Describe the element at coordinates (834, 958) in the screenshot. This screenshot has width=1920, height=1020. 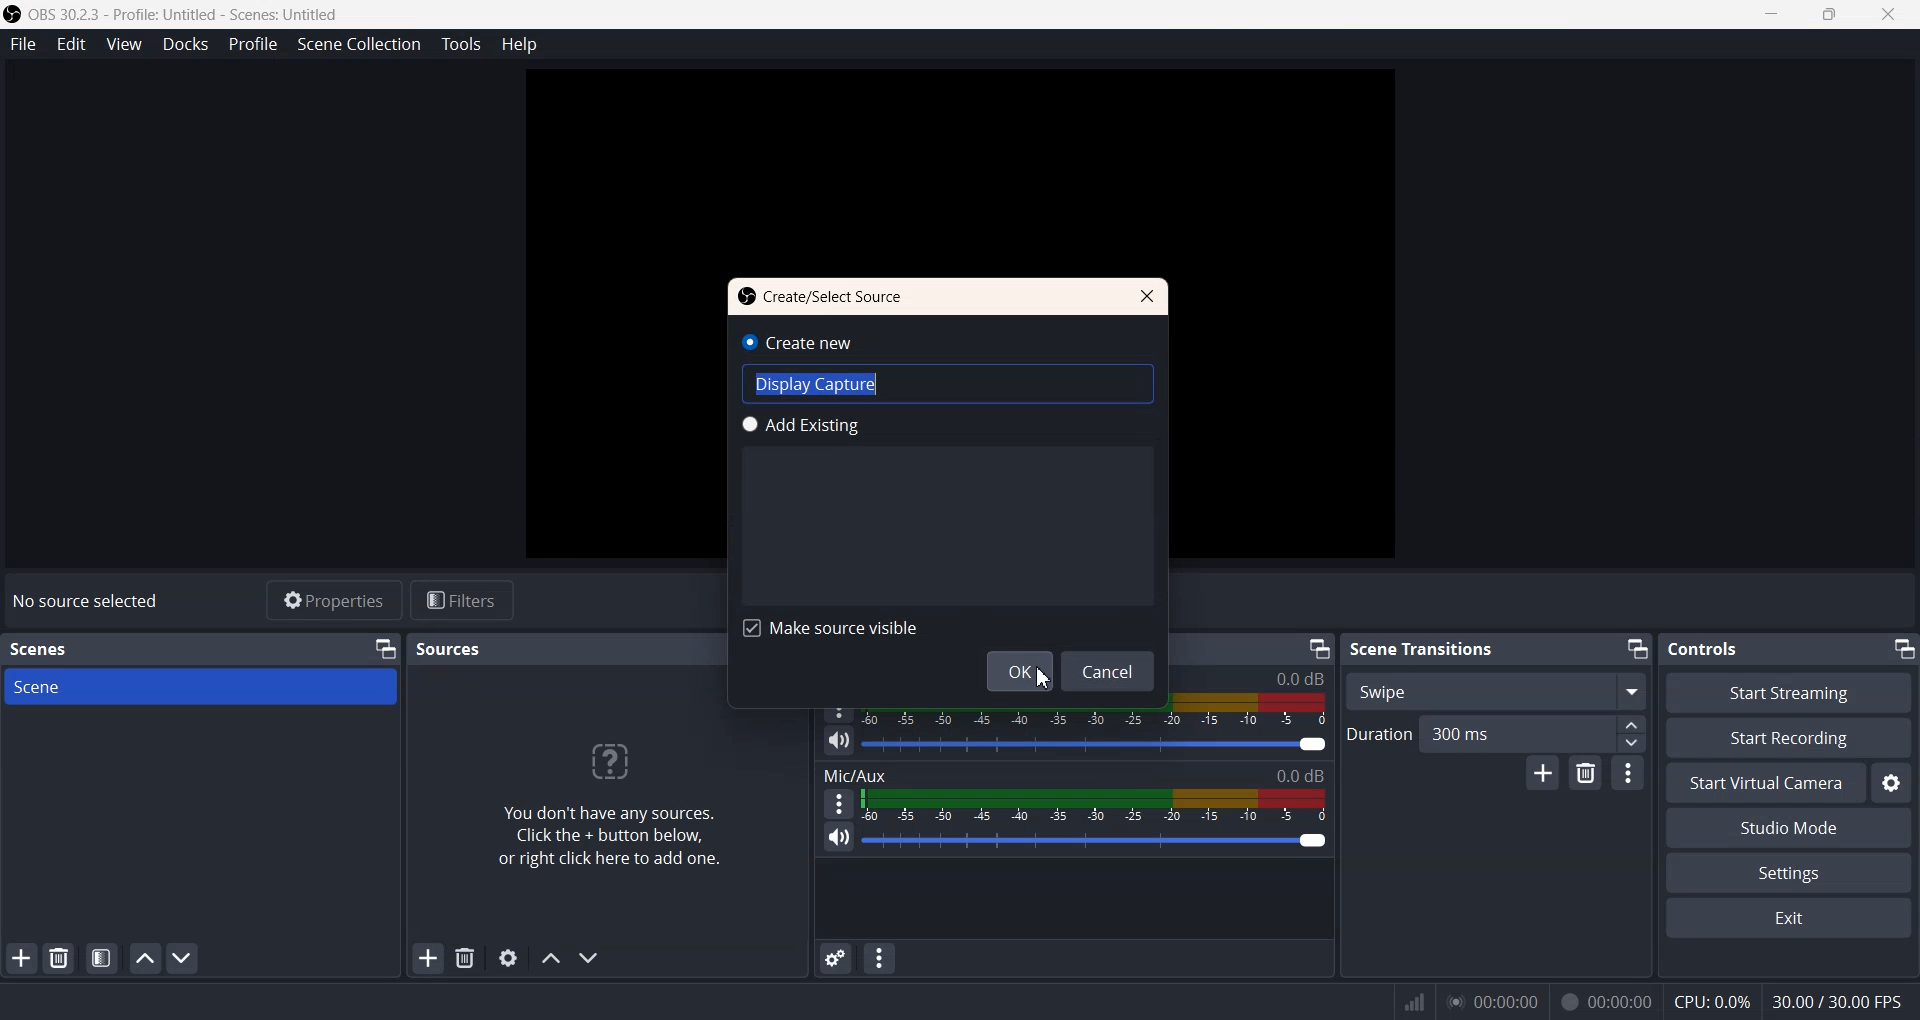
I see `Advance Audio Properties` at that location.